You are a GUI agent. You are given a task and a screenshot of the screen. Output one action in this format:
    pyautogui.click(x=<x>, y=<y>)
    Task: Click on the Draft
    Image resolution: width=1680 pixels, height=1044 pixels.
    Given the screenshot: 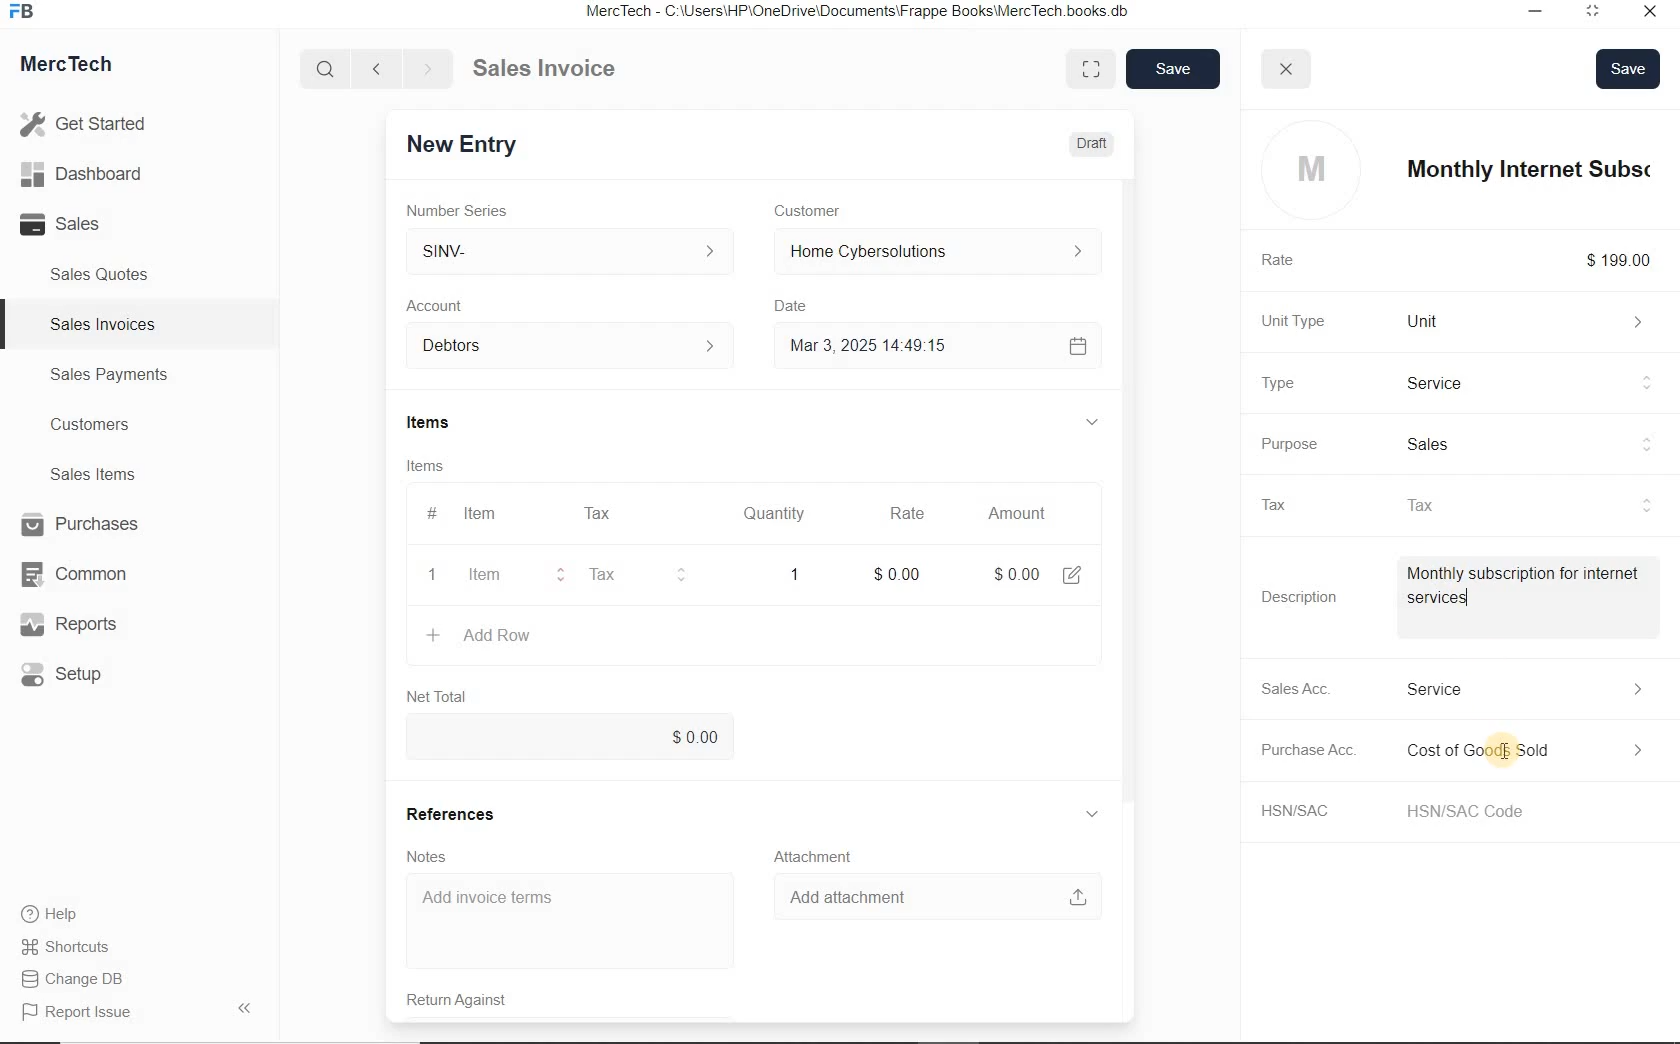 What is the action you would take?
    pyautogui.click(x=1082, y=142)
    